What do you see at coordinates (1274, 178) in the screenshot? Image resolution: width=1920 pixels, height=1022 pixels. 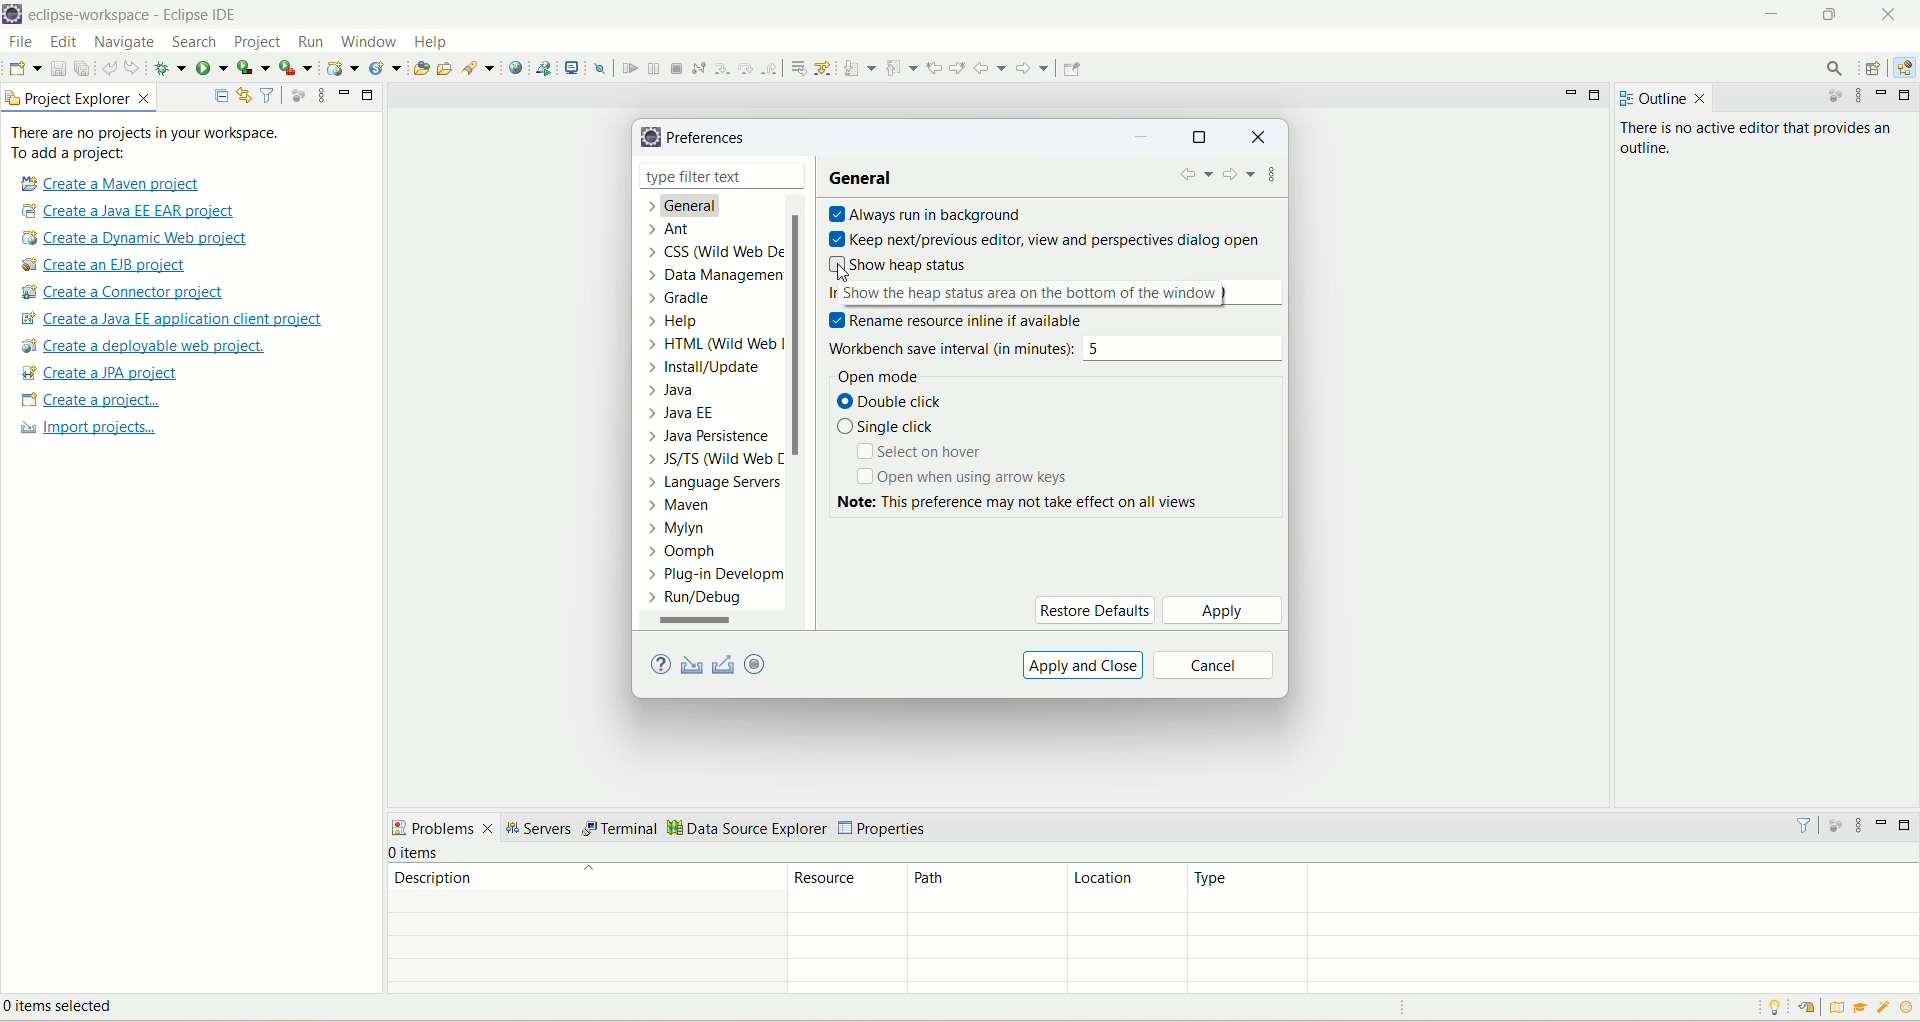 I see `additional dialogue action` at bounding box center [1274, 178].